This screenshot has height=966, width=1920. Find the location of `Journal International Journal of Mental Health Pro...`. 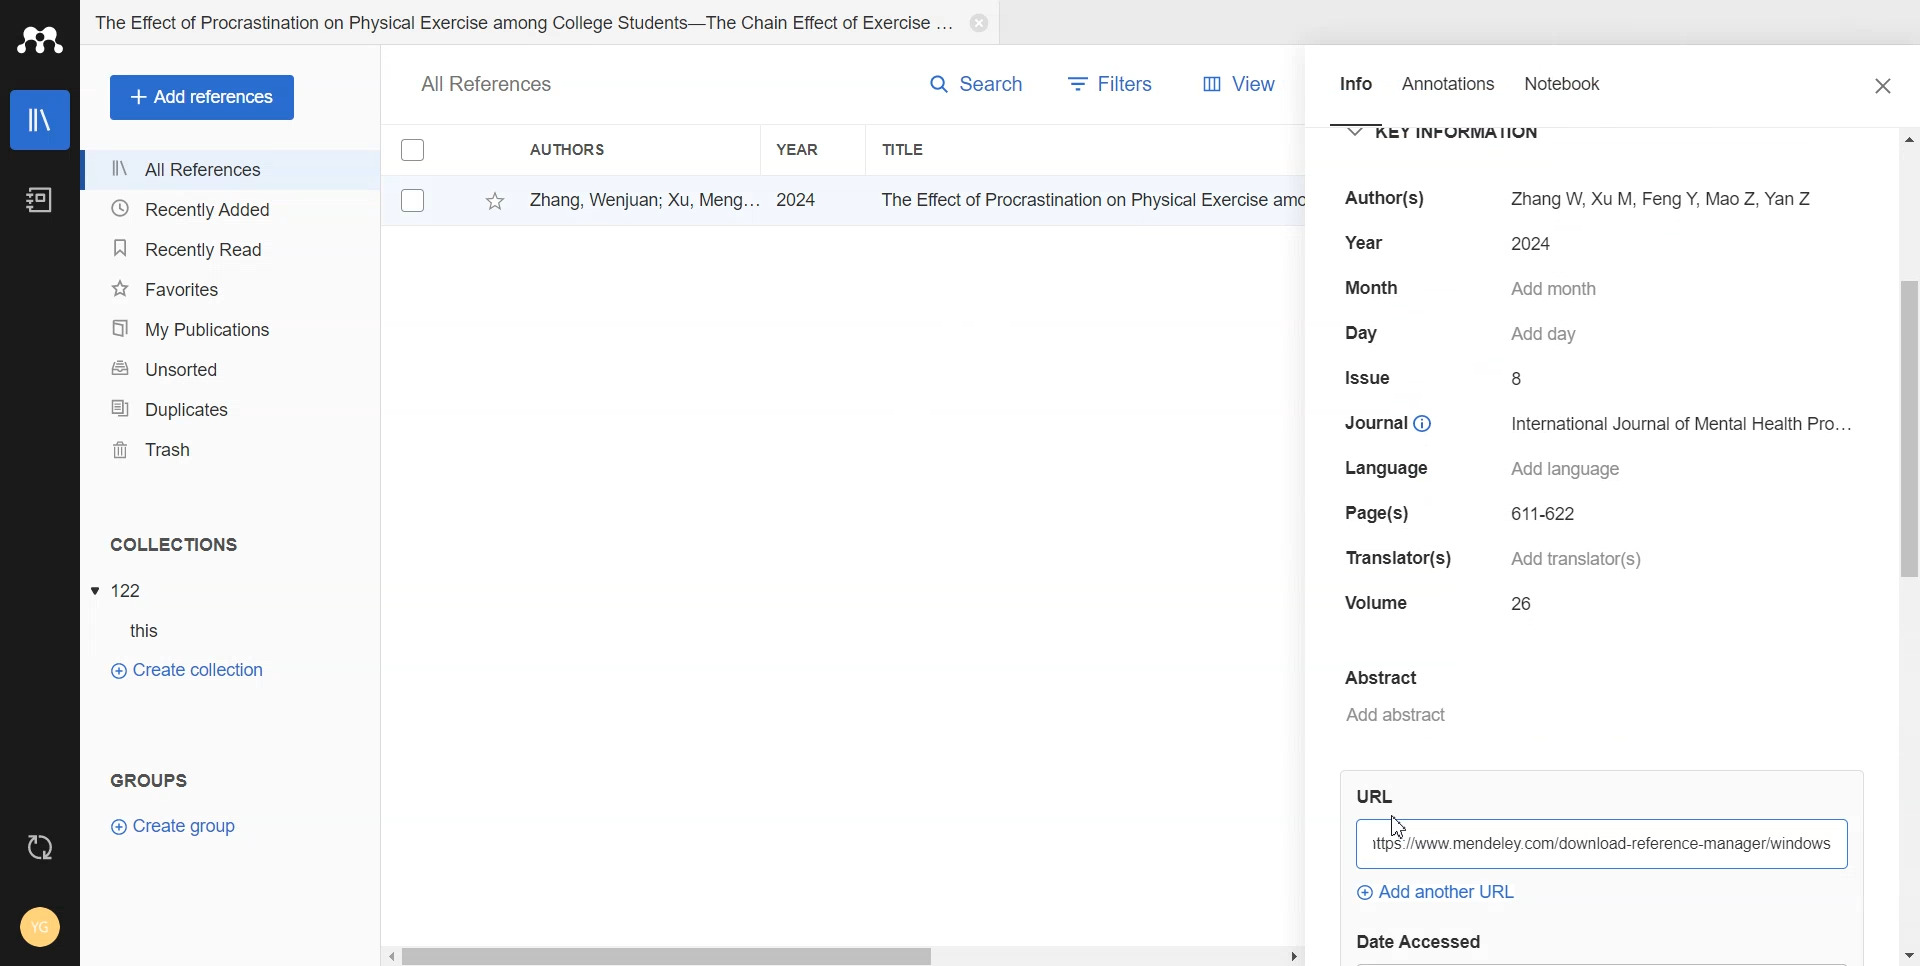

Journal International Journal of Mental Health Pro... is located at coordinates (1596, 422).